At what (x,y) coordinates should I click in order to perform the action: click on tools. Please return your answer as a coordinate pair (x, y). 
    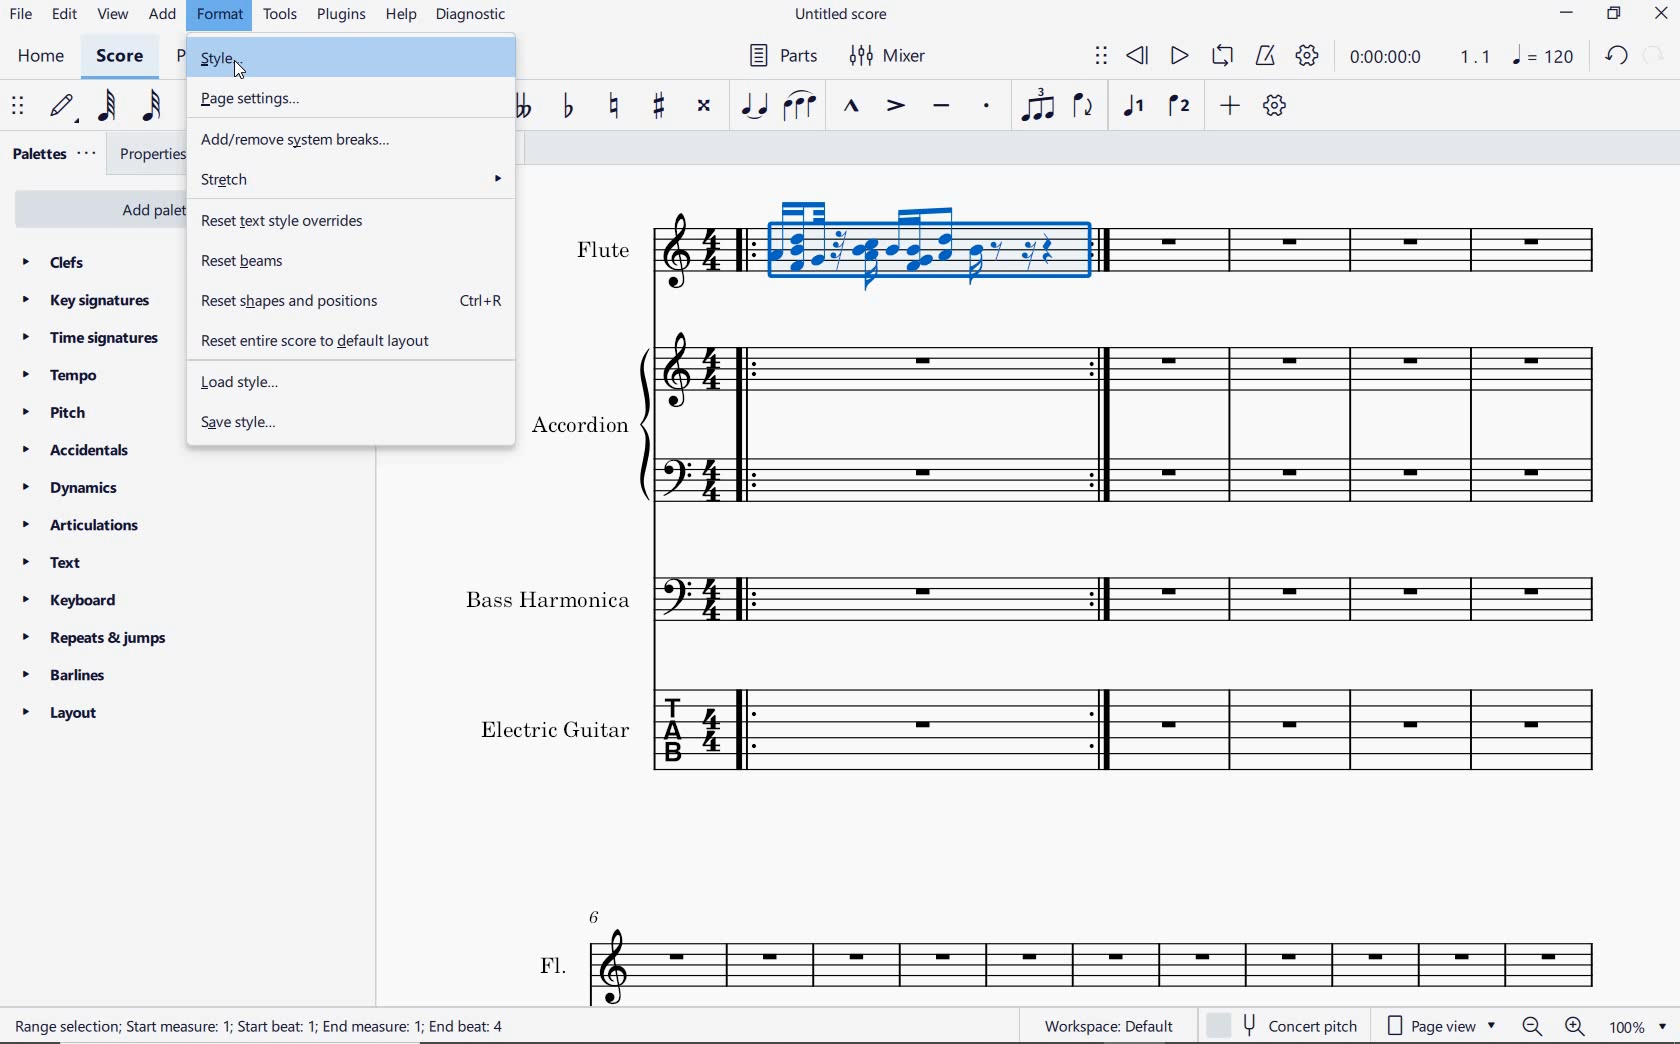
    Looking at the image, I should click on (283, 16).